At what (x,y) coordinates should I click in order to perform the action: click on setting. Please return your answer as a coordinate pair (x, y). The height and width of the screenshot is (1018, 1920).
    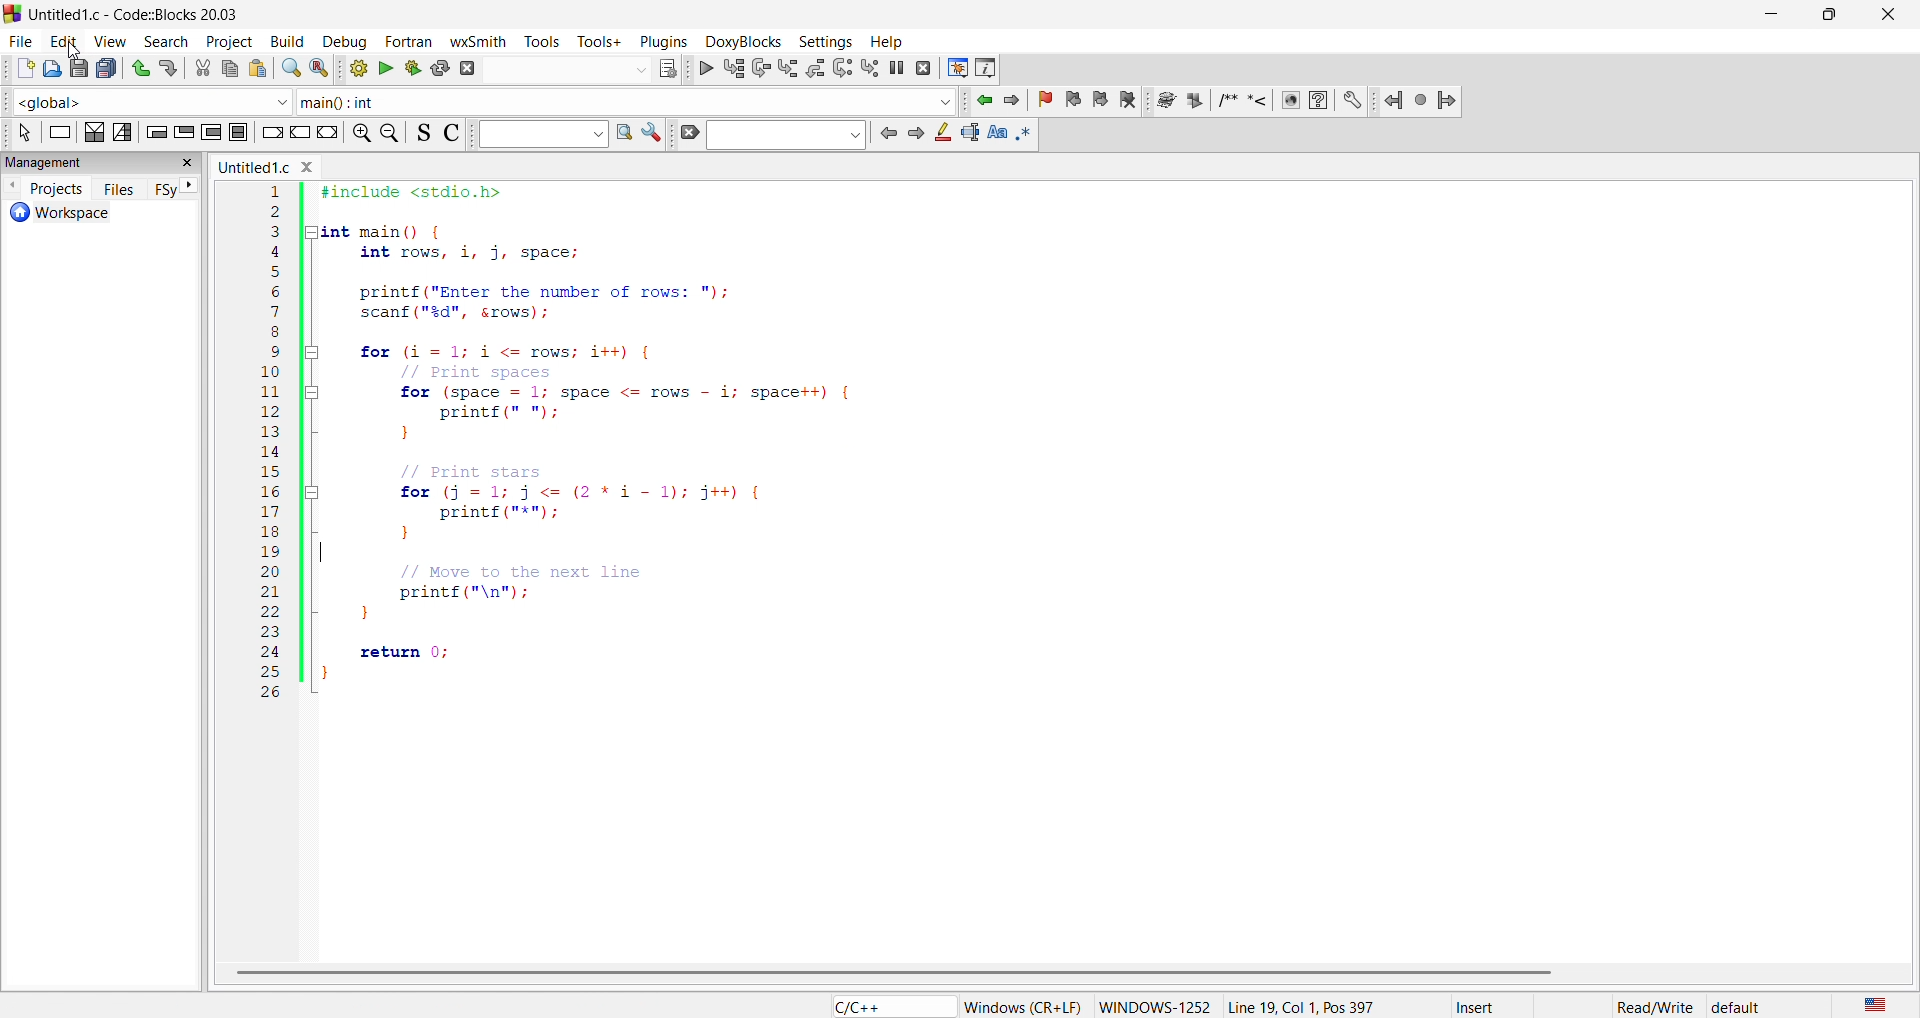
    Looking at the image, I should click on (822, 40).